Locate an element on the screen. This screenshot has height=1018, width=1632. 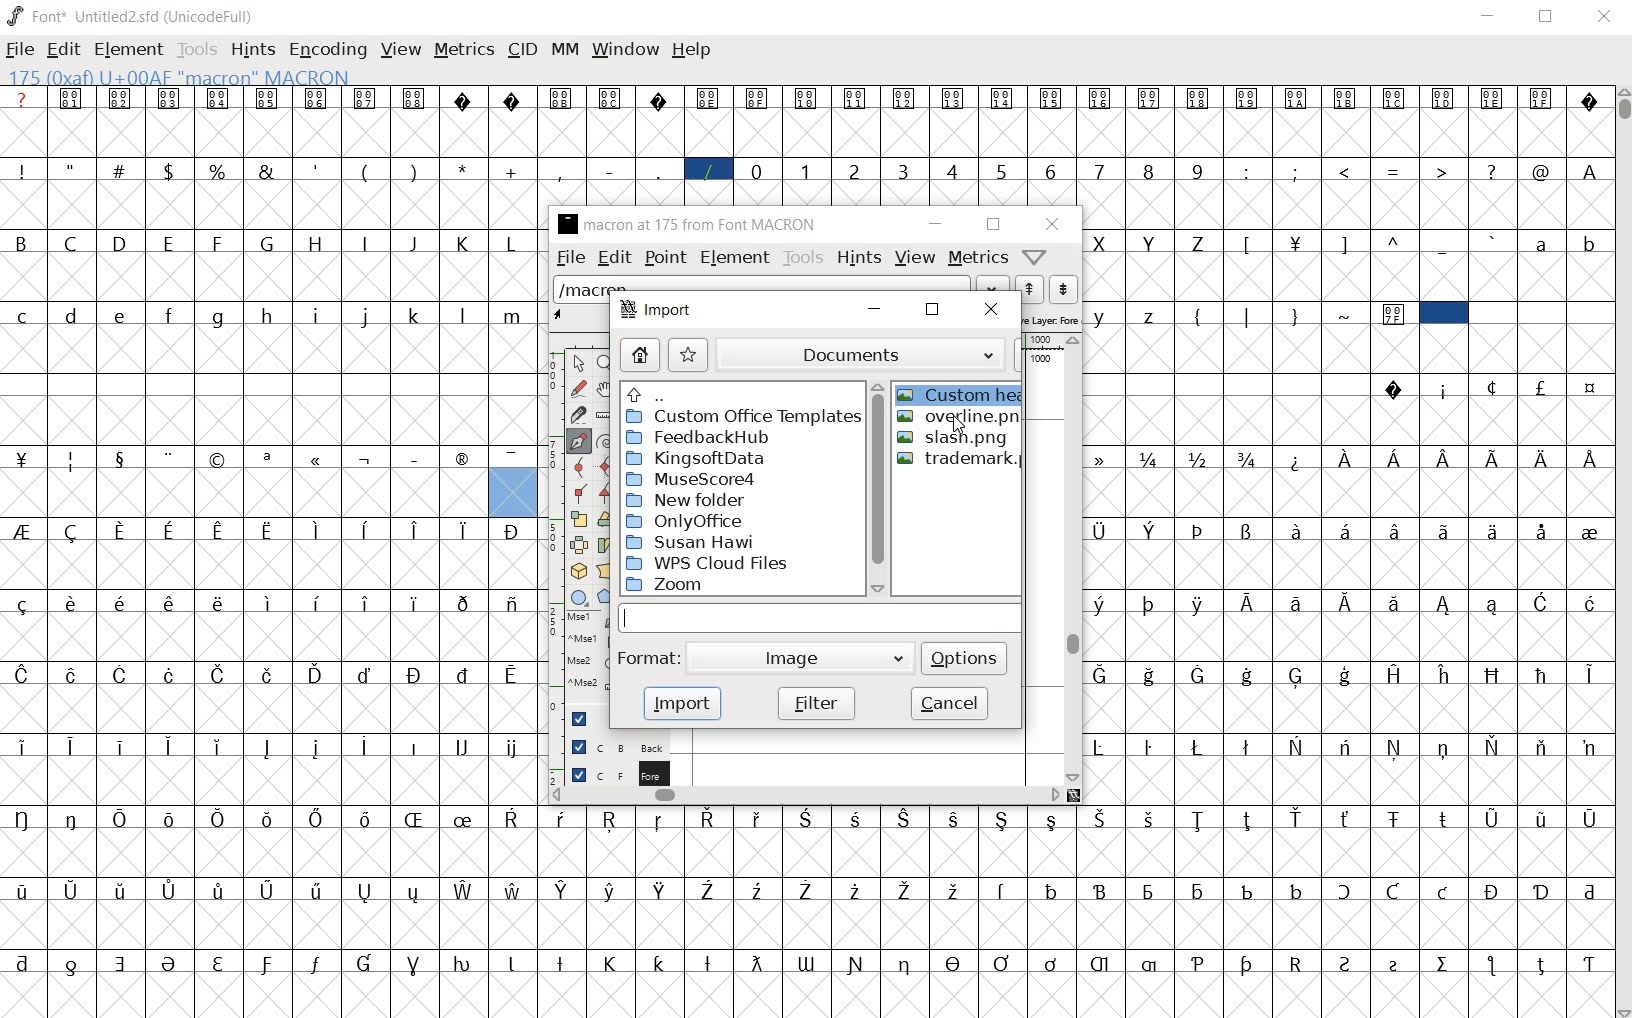
Symbol is located at coordinates (564, 889).